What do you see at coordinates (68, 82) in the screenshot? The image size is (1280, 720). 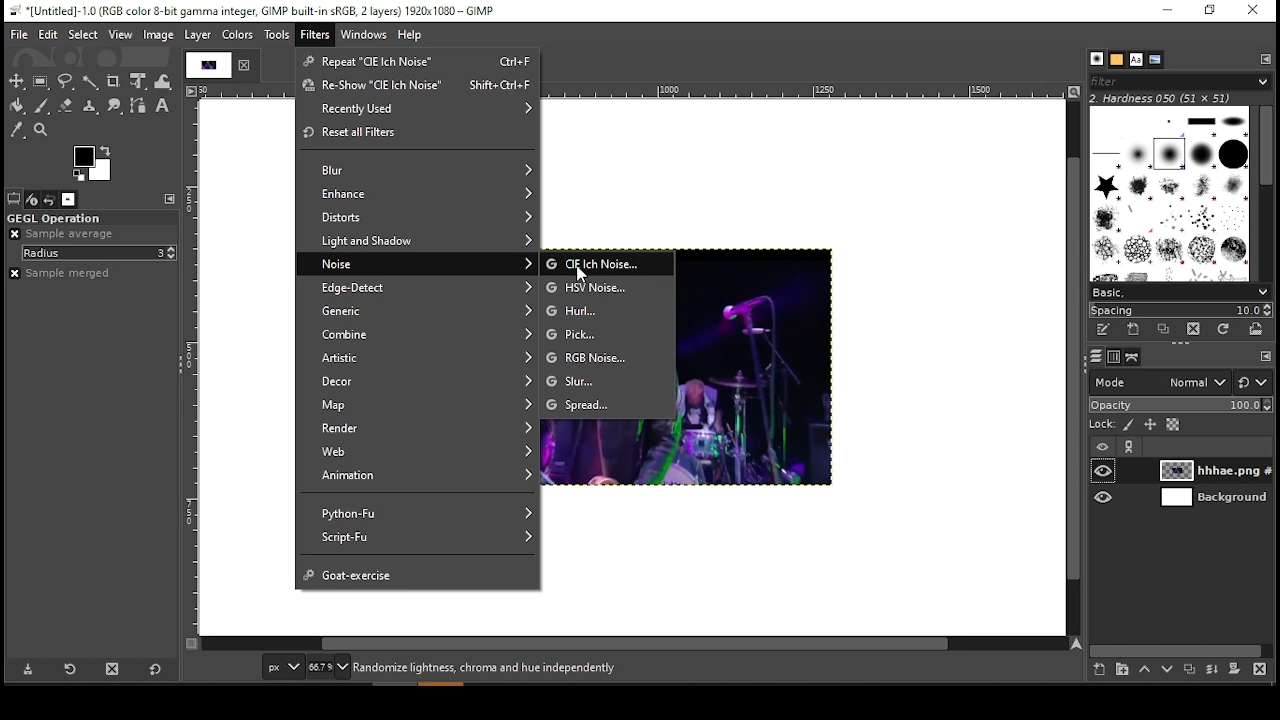 I see `free selection tool` at bounding box center [68, 82].